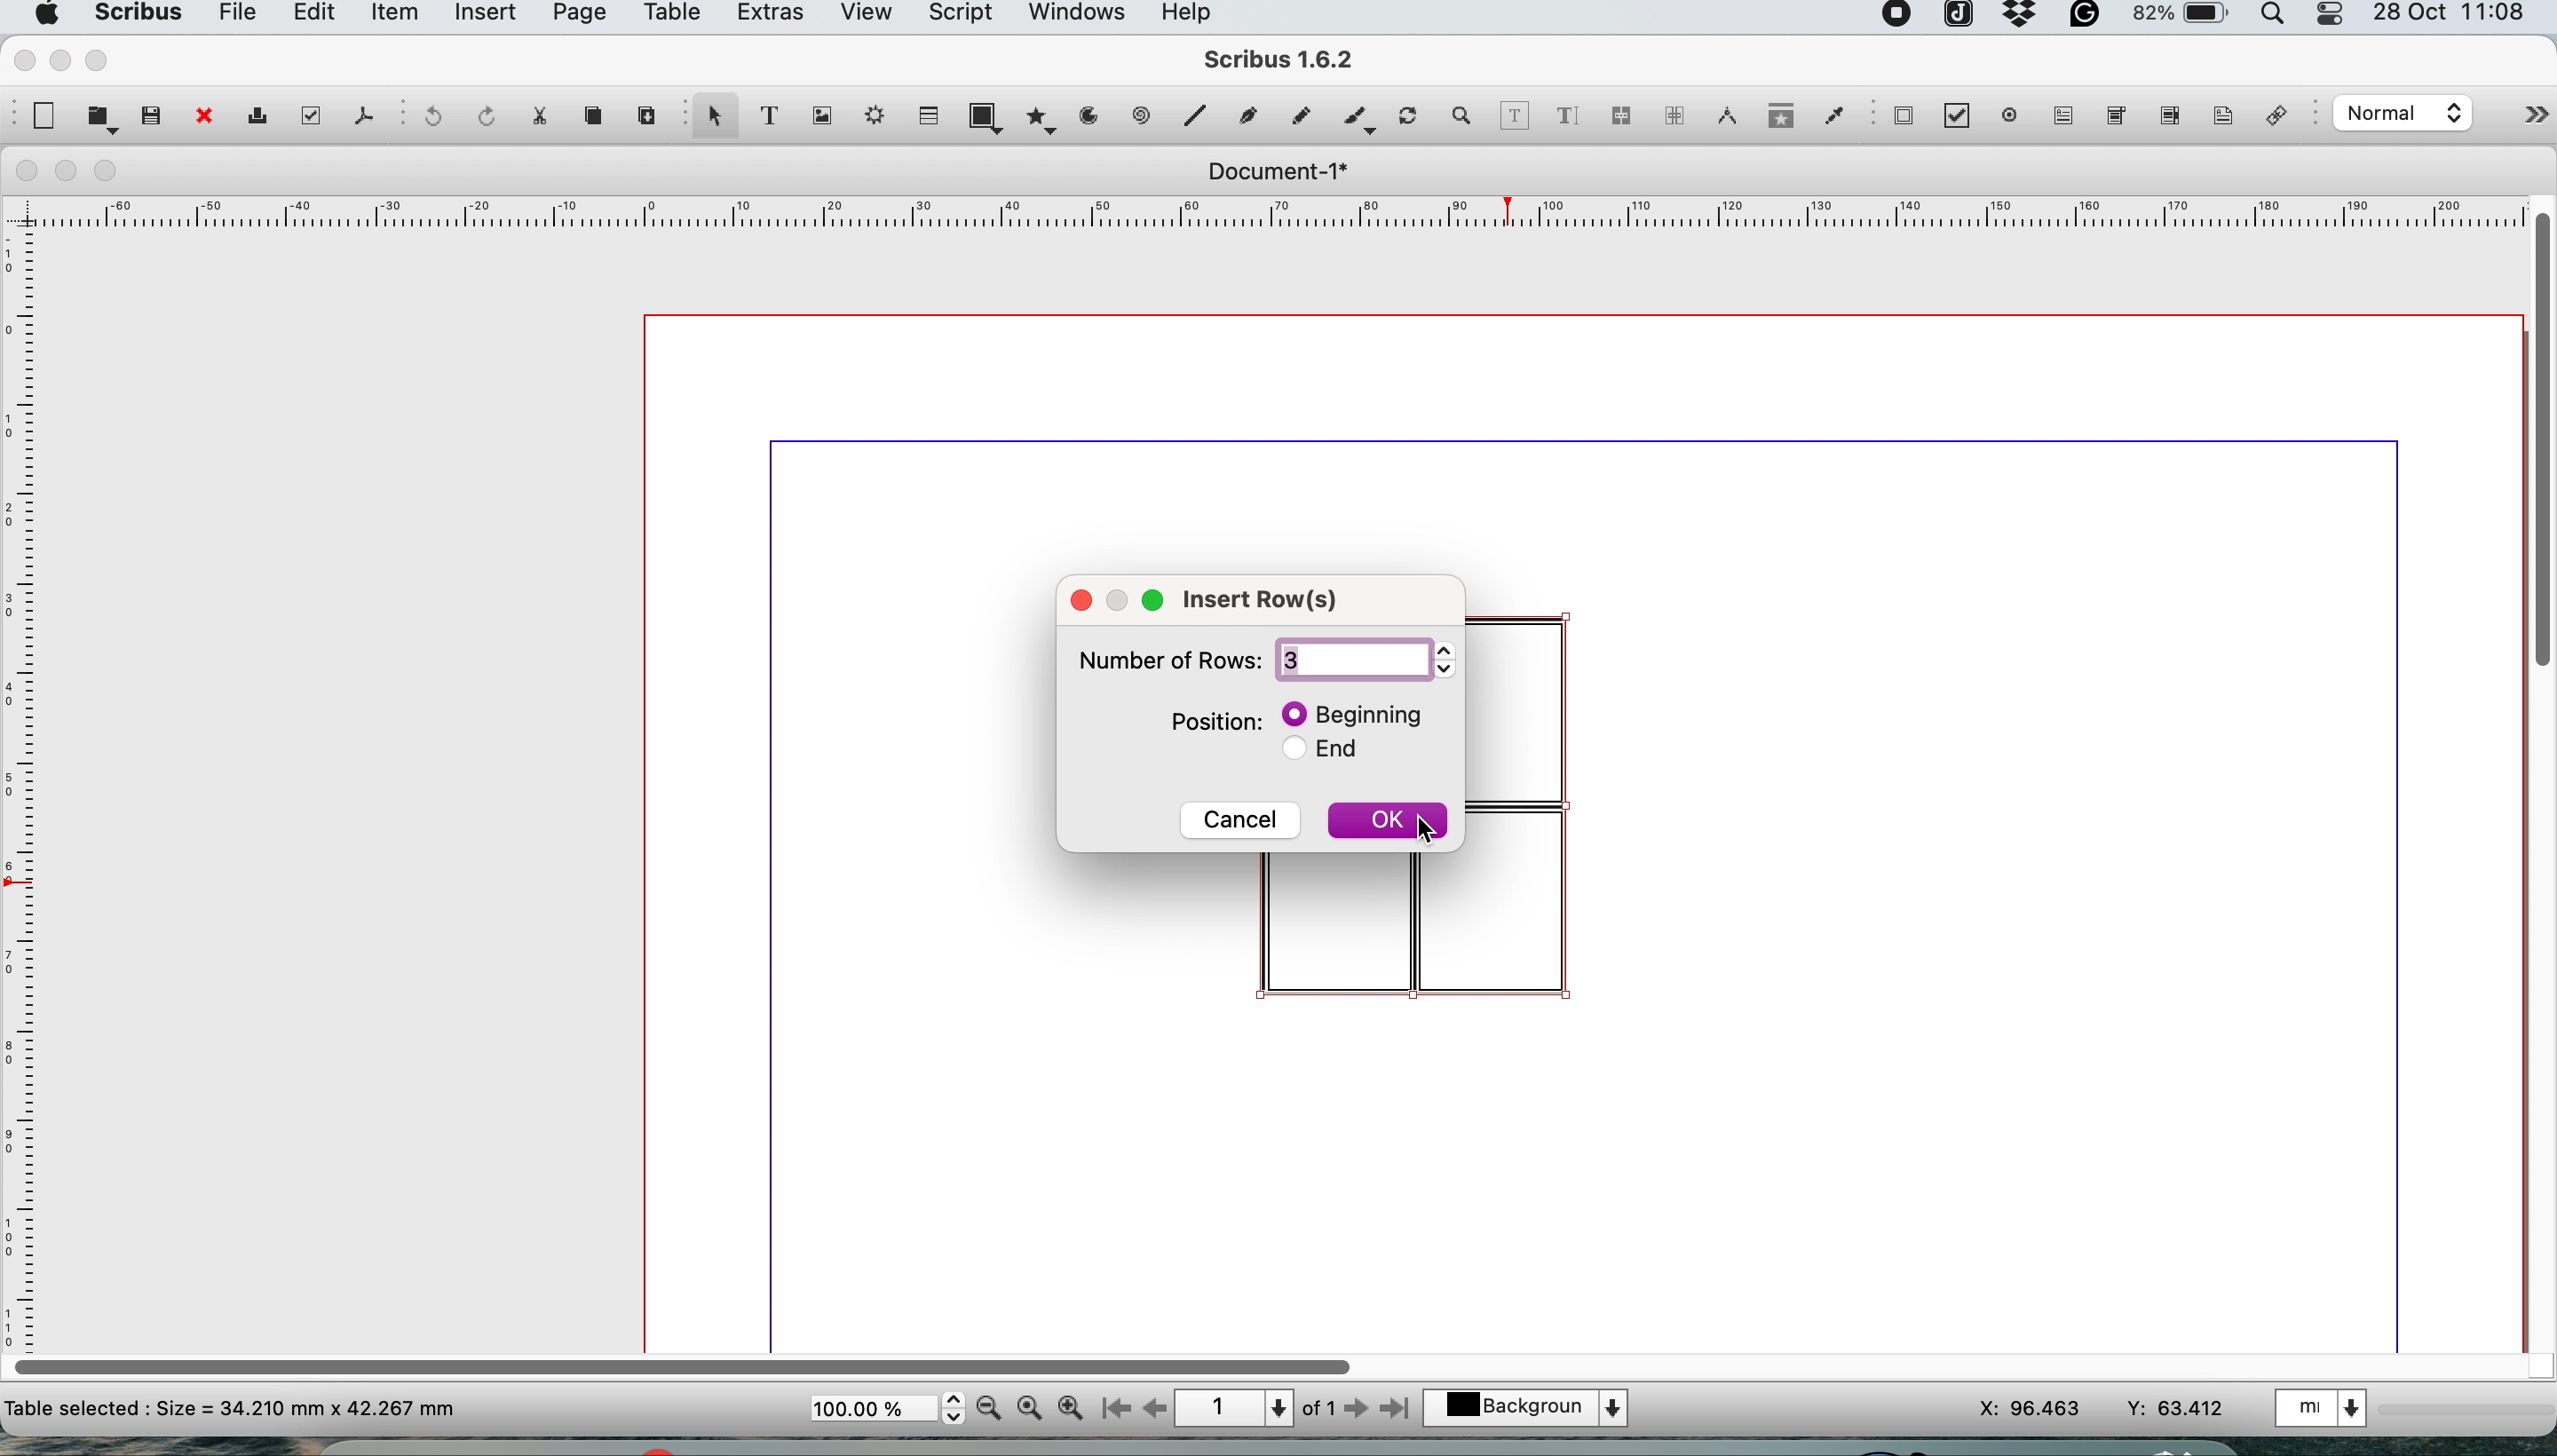 The width and height of the screenshot is (2557, 1456). What do you see at coordinates (926, 114) in the screenshot?
I see `table` at bounding box center [926, 114].